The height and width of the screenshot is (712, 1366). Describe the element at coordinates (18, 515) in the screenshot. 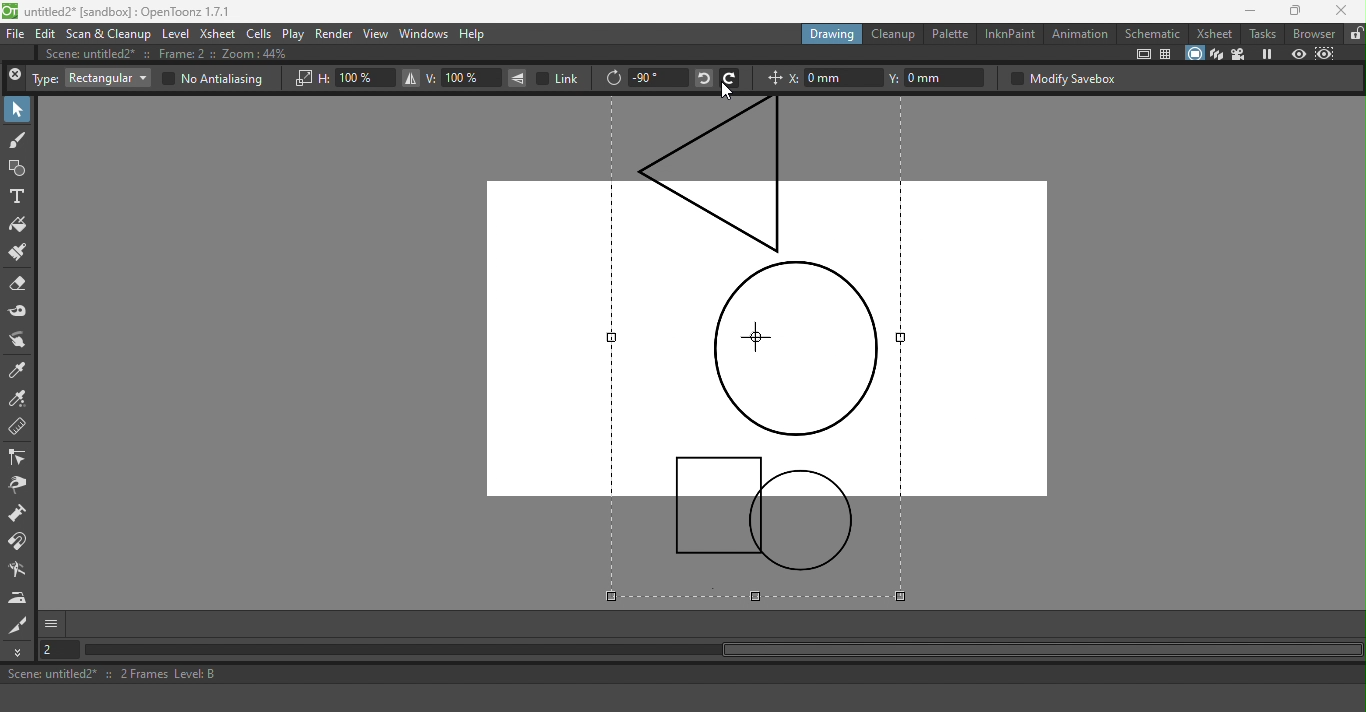

I see `Pump tool` at that location.